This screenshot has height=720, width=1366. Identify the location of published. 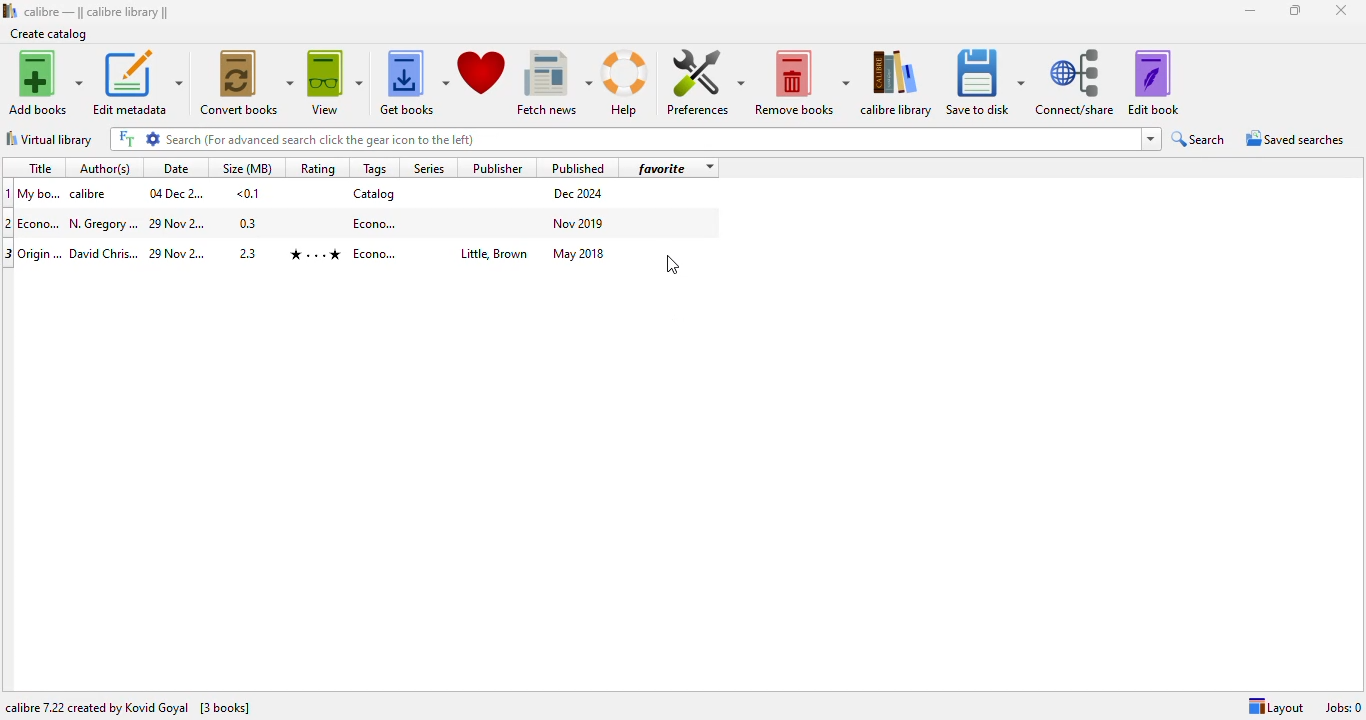
(578, 167).